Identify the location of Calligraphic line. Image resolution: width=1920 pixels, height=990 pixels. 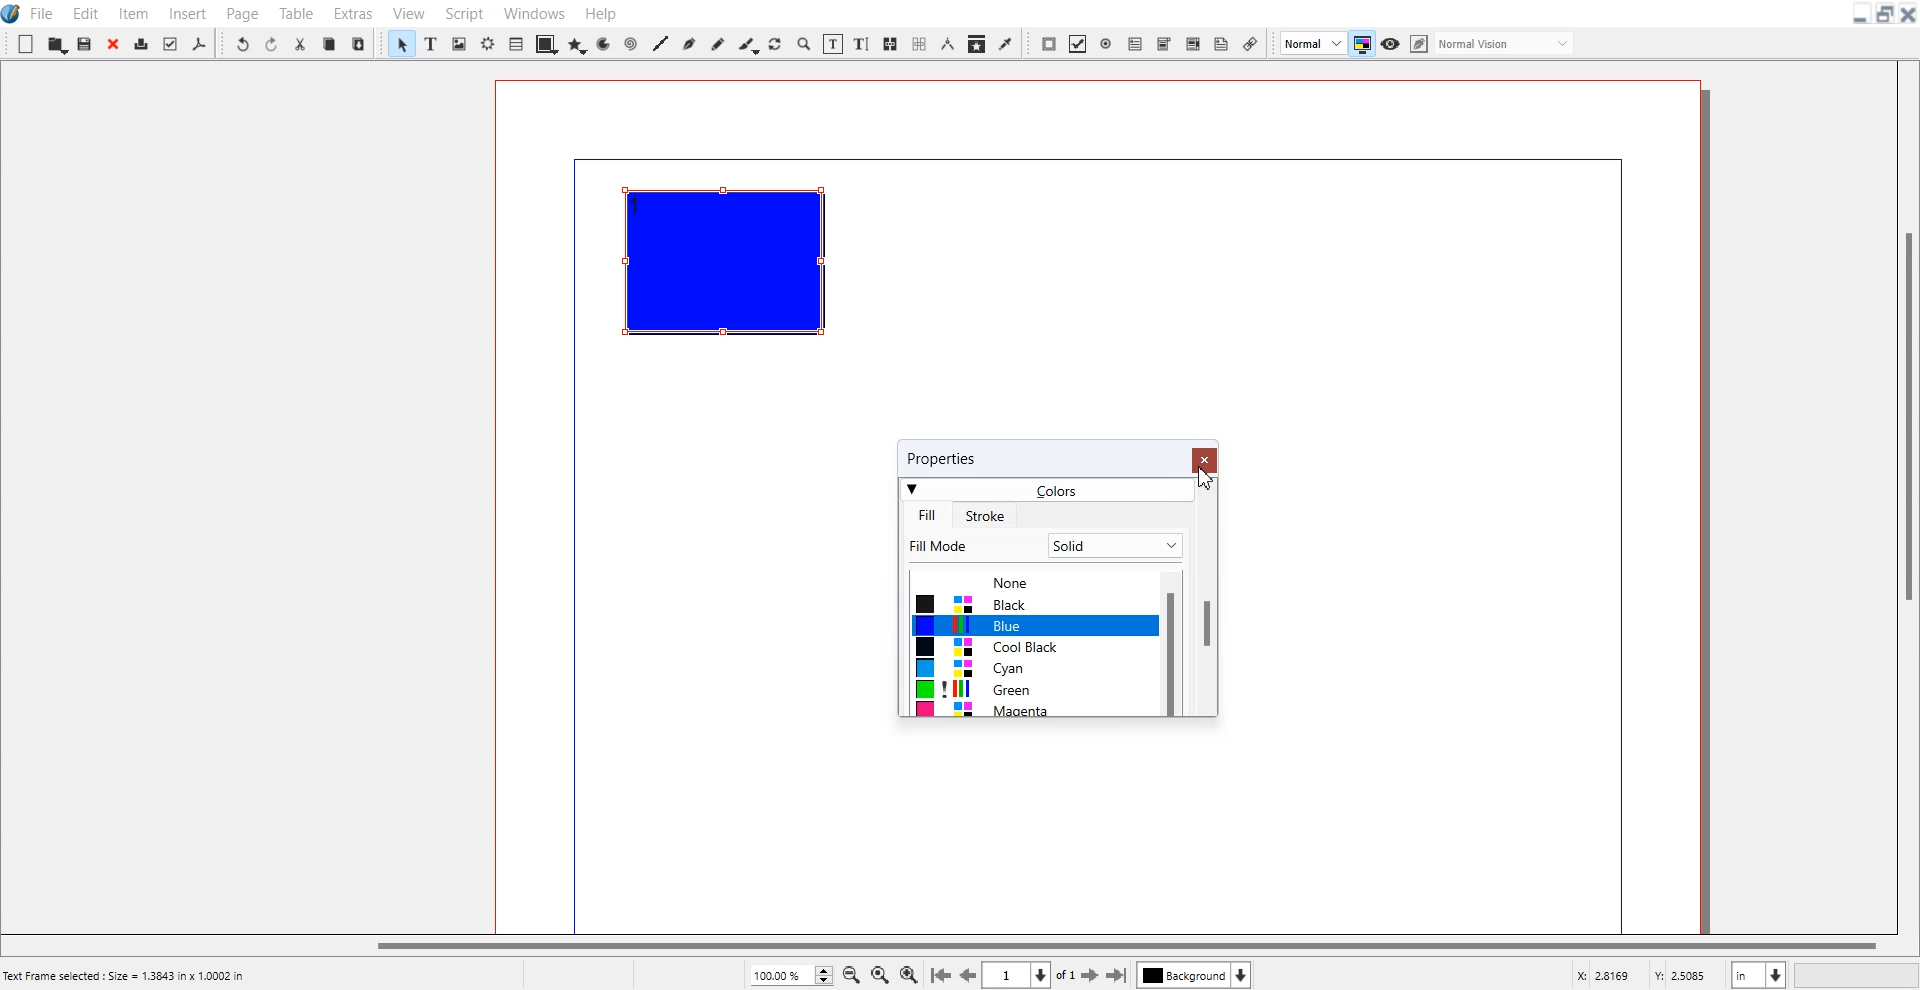
(747, 44).